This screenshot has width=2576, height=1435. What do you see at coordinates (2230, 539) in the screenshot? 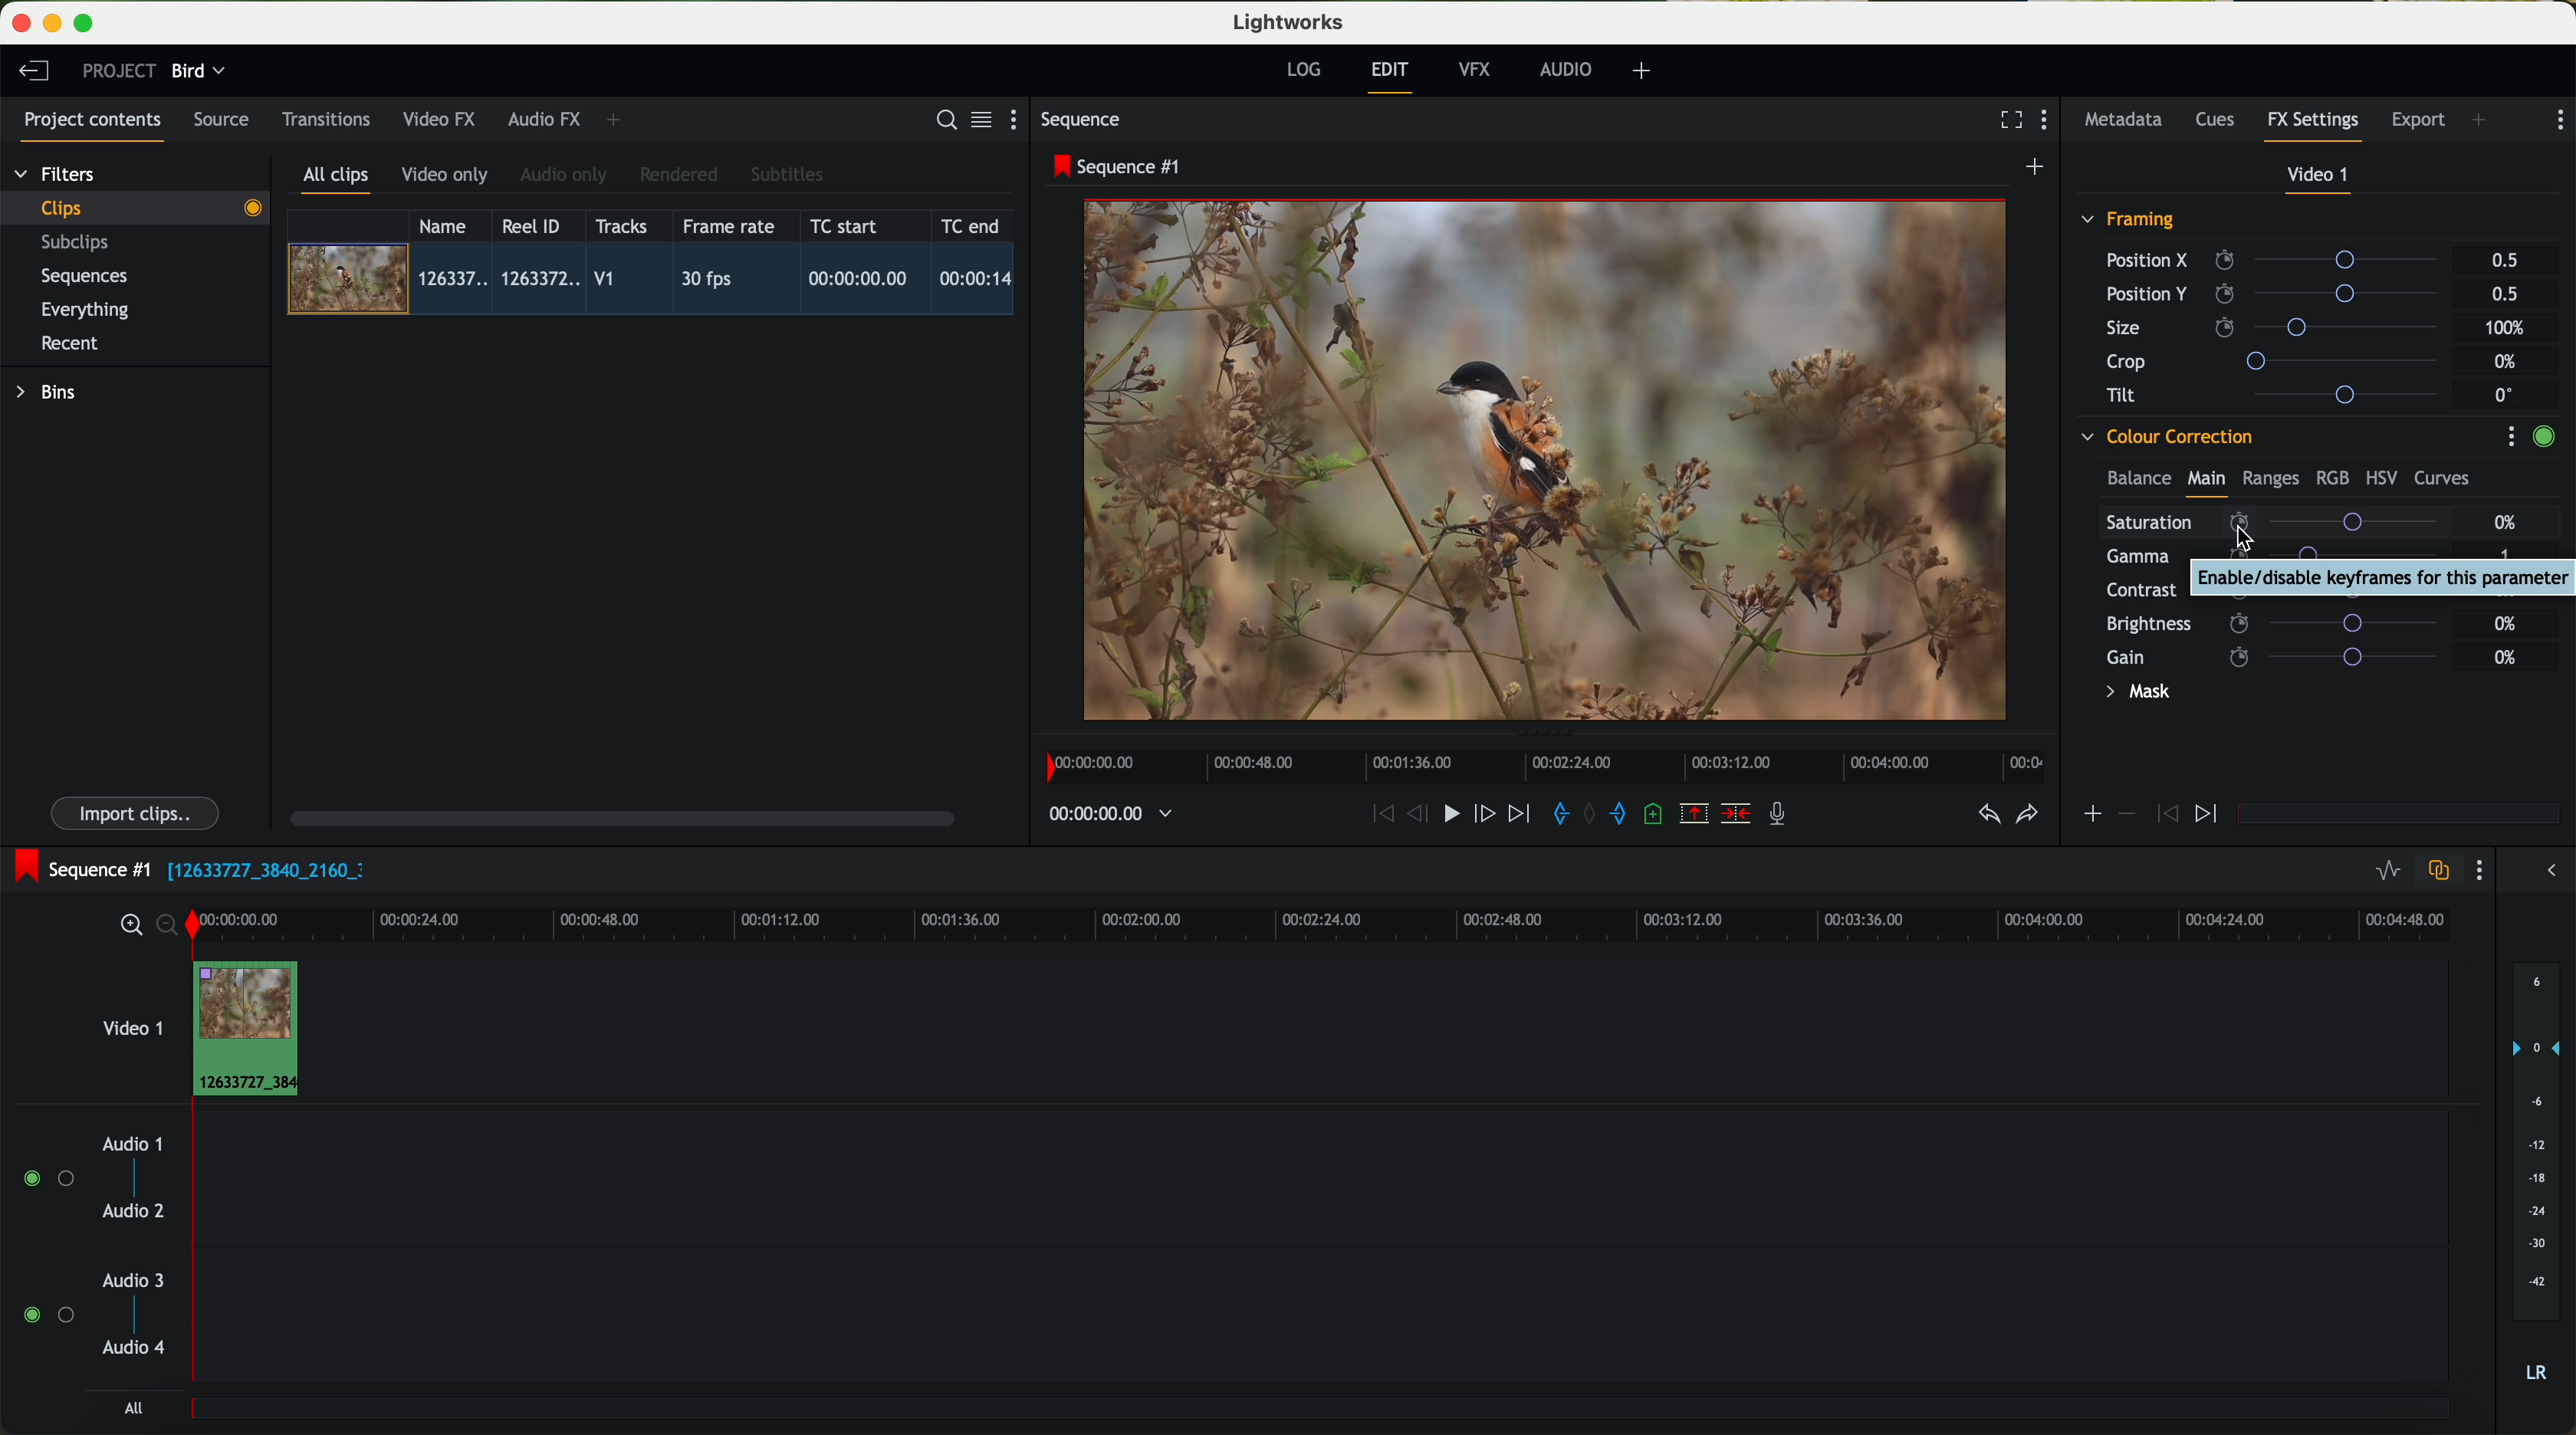
I see `Mouse Cursor` at bounding box center [2230, 539].